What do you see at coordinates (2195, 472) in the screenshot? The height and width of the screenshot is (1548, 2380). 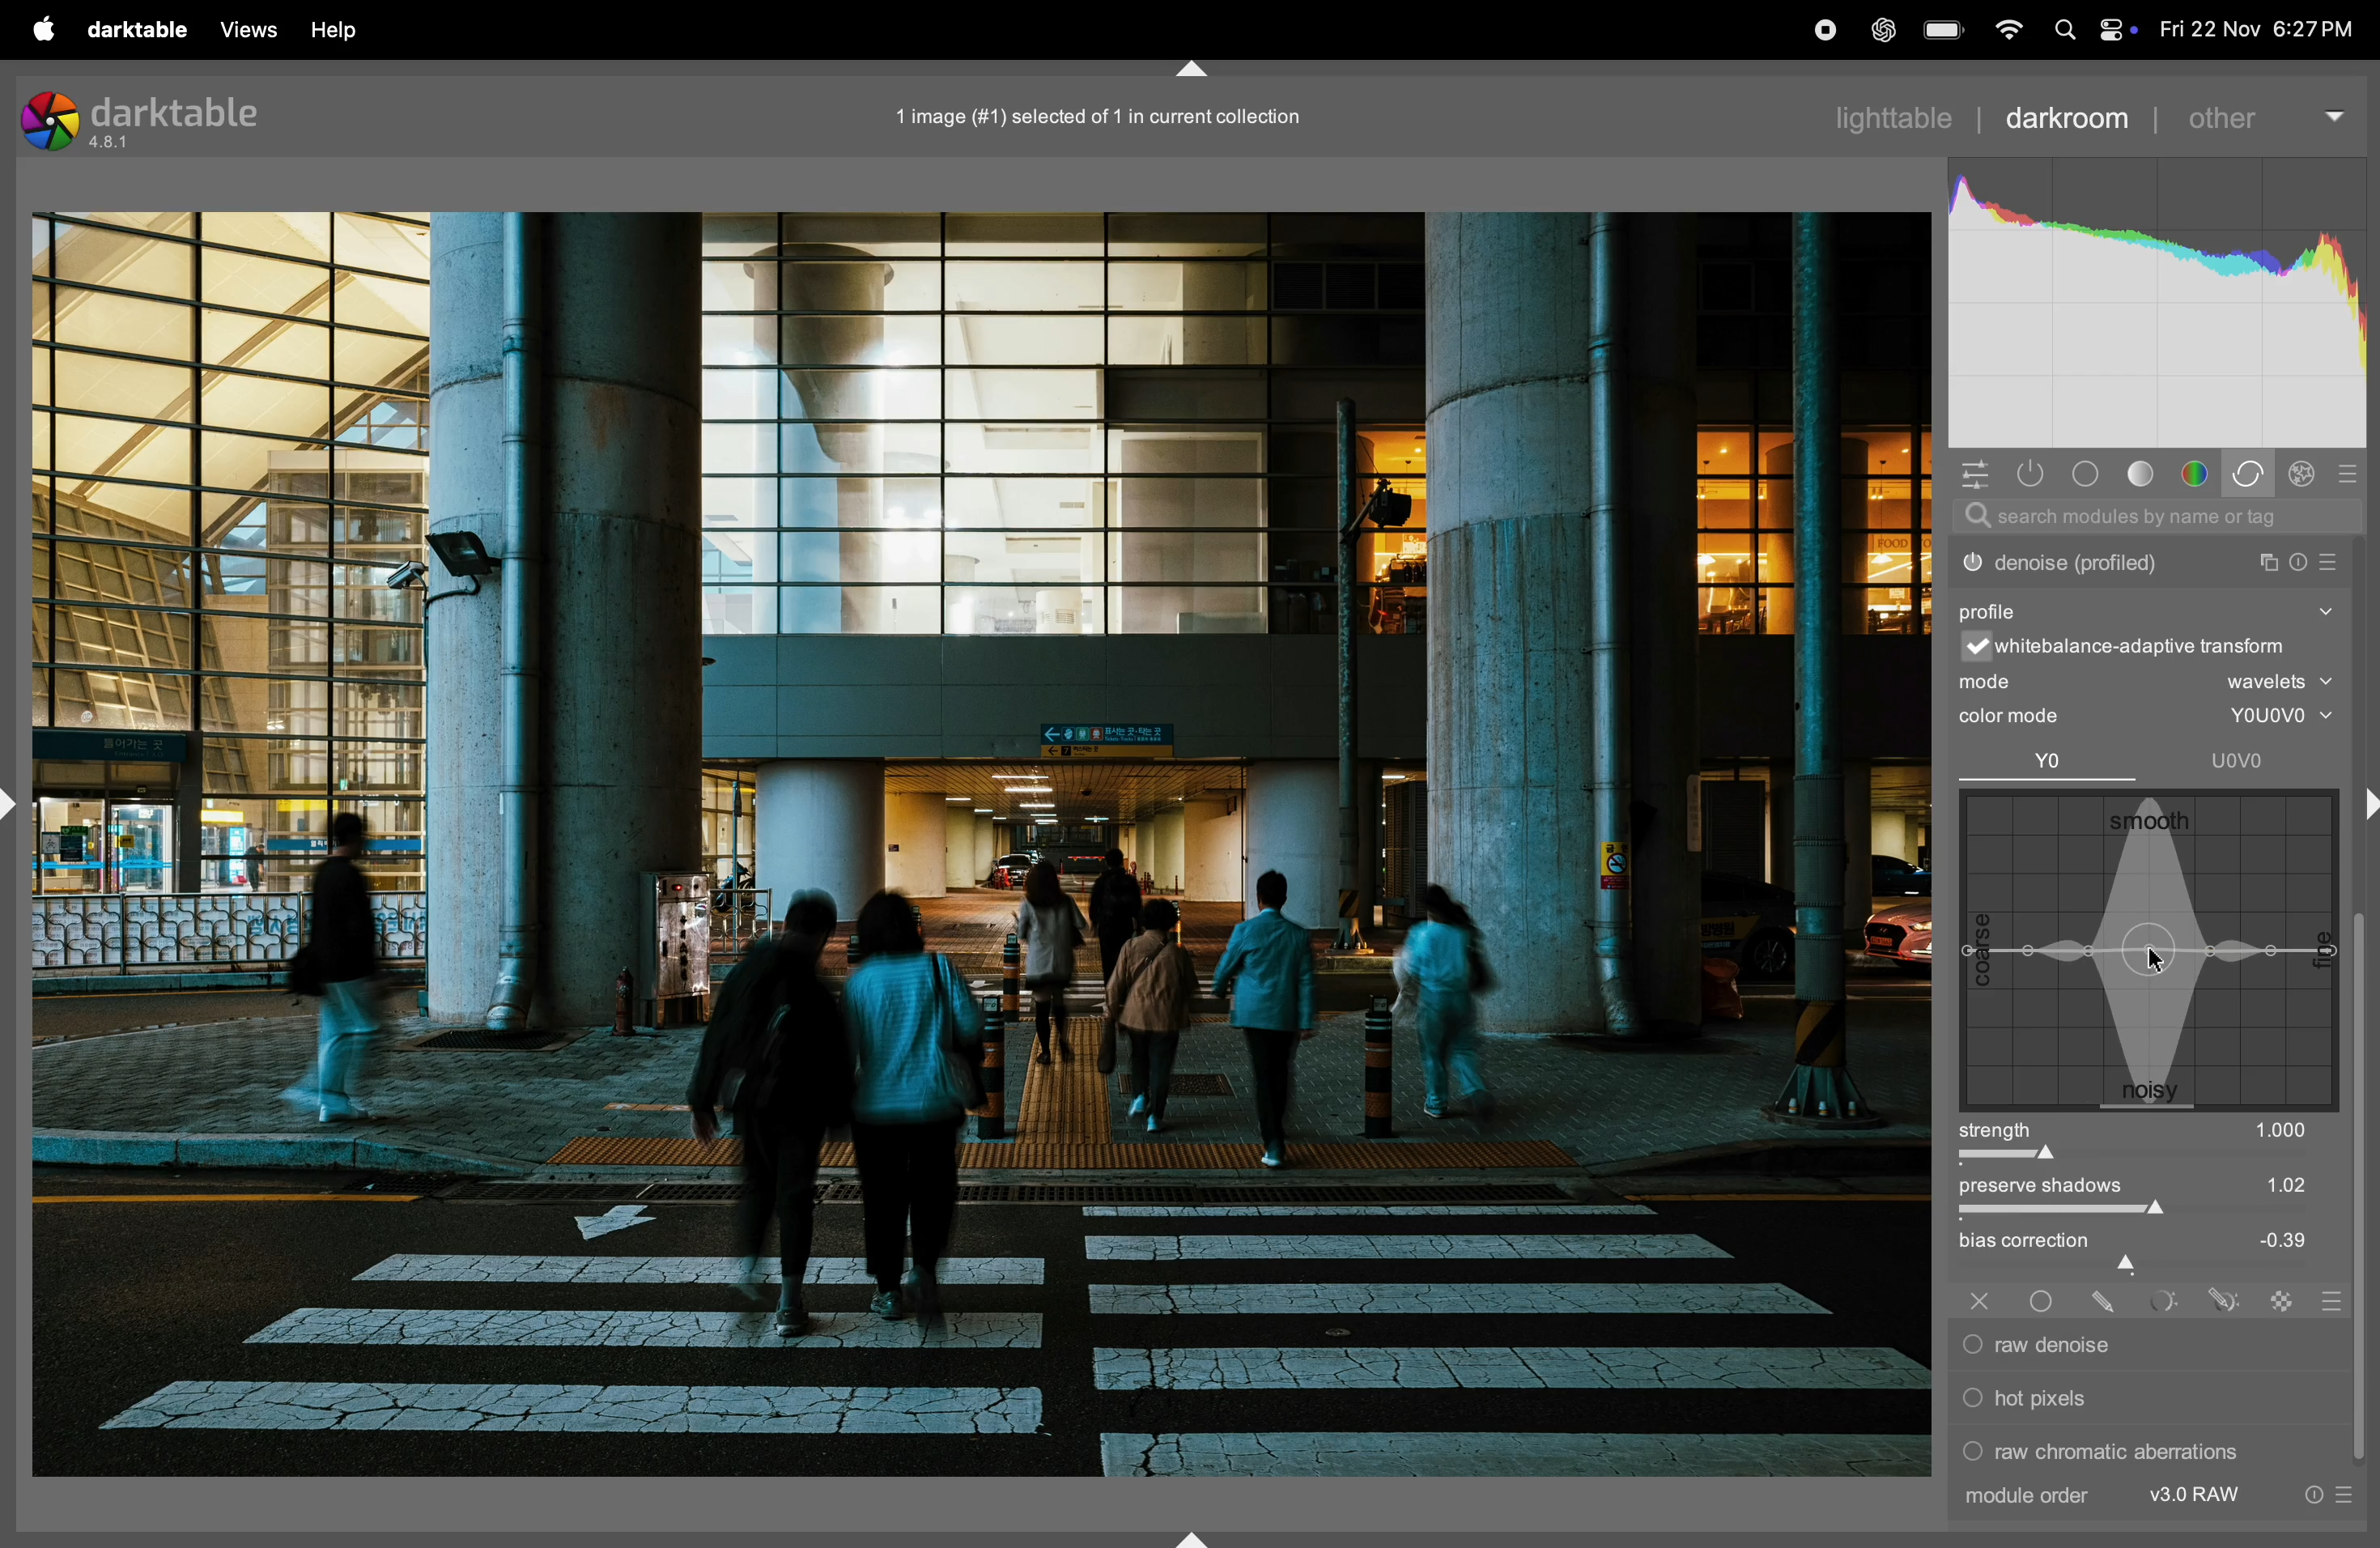 I see `color` at bounding box center [2195, 472].